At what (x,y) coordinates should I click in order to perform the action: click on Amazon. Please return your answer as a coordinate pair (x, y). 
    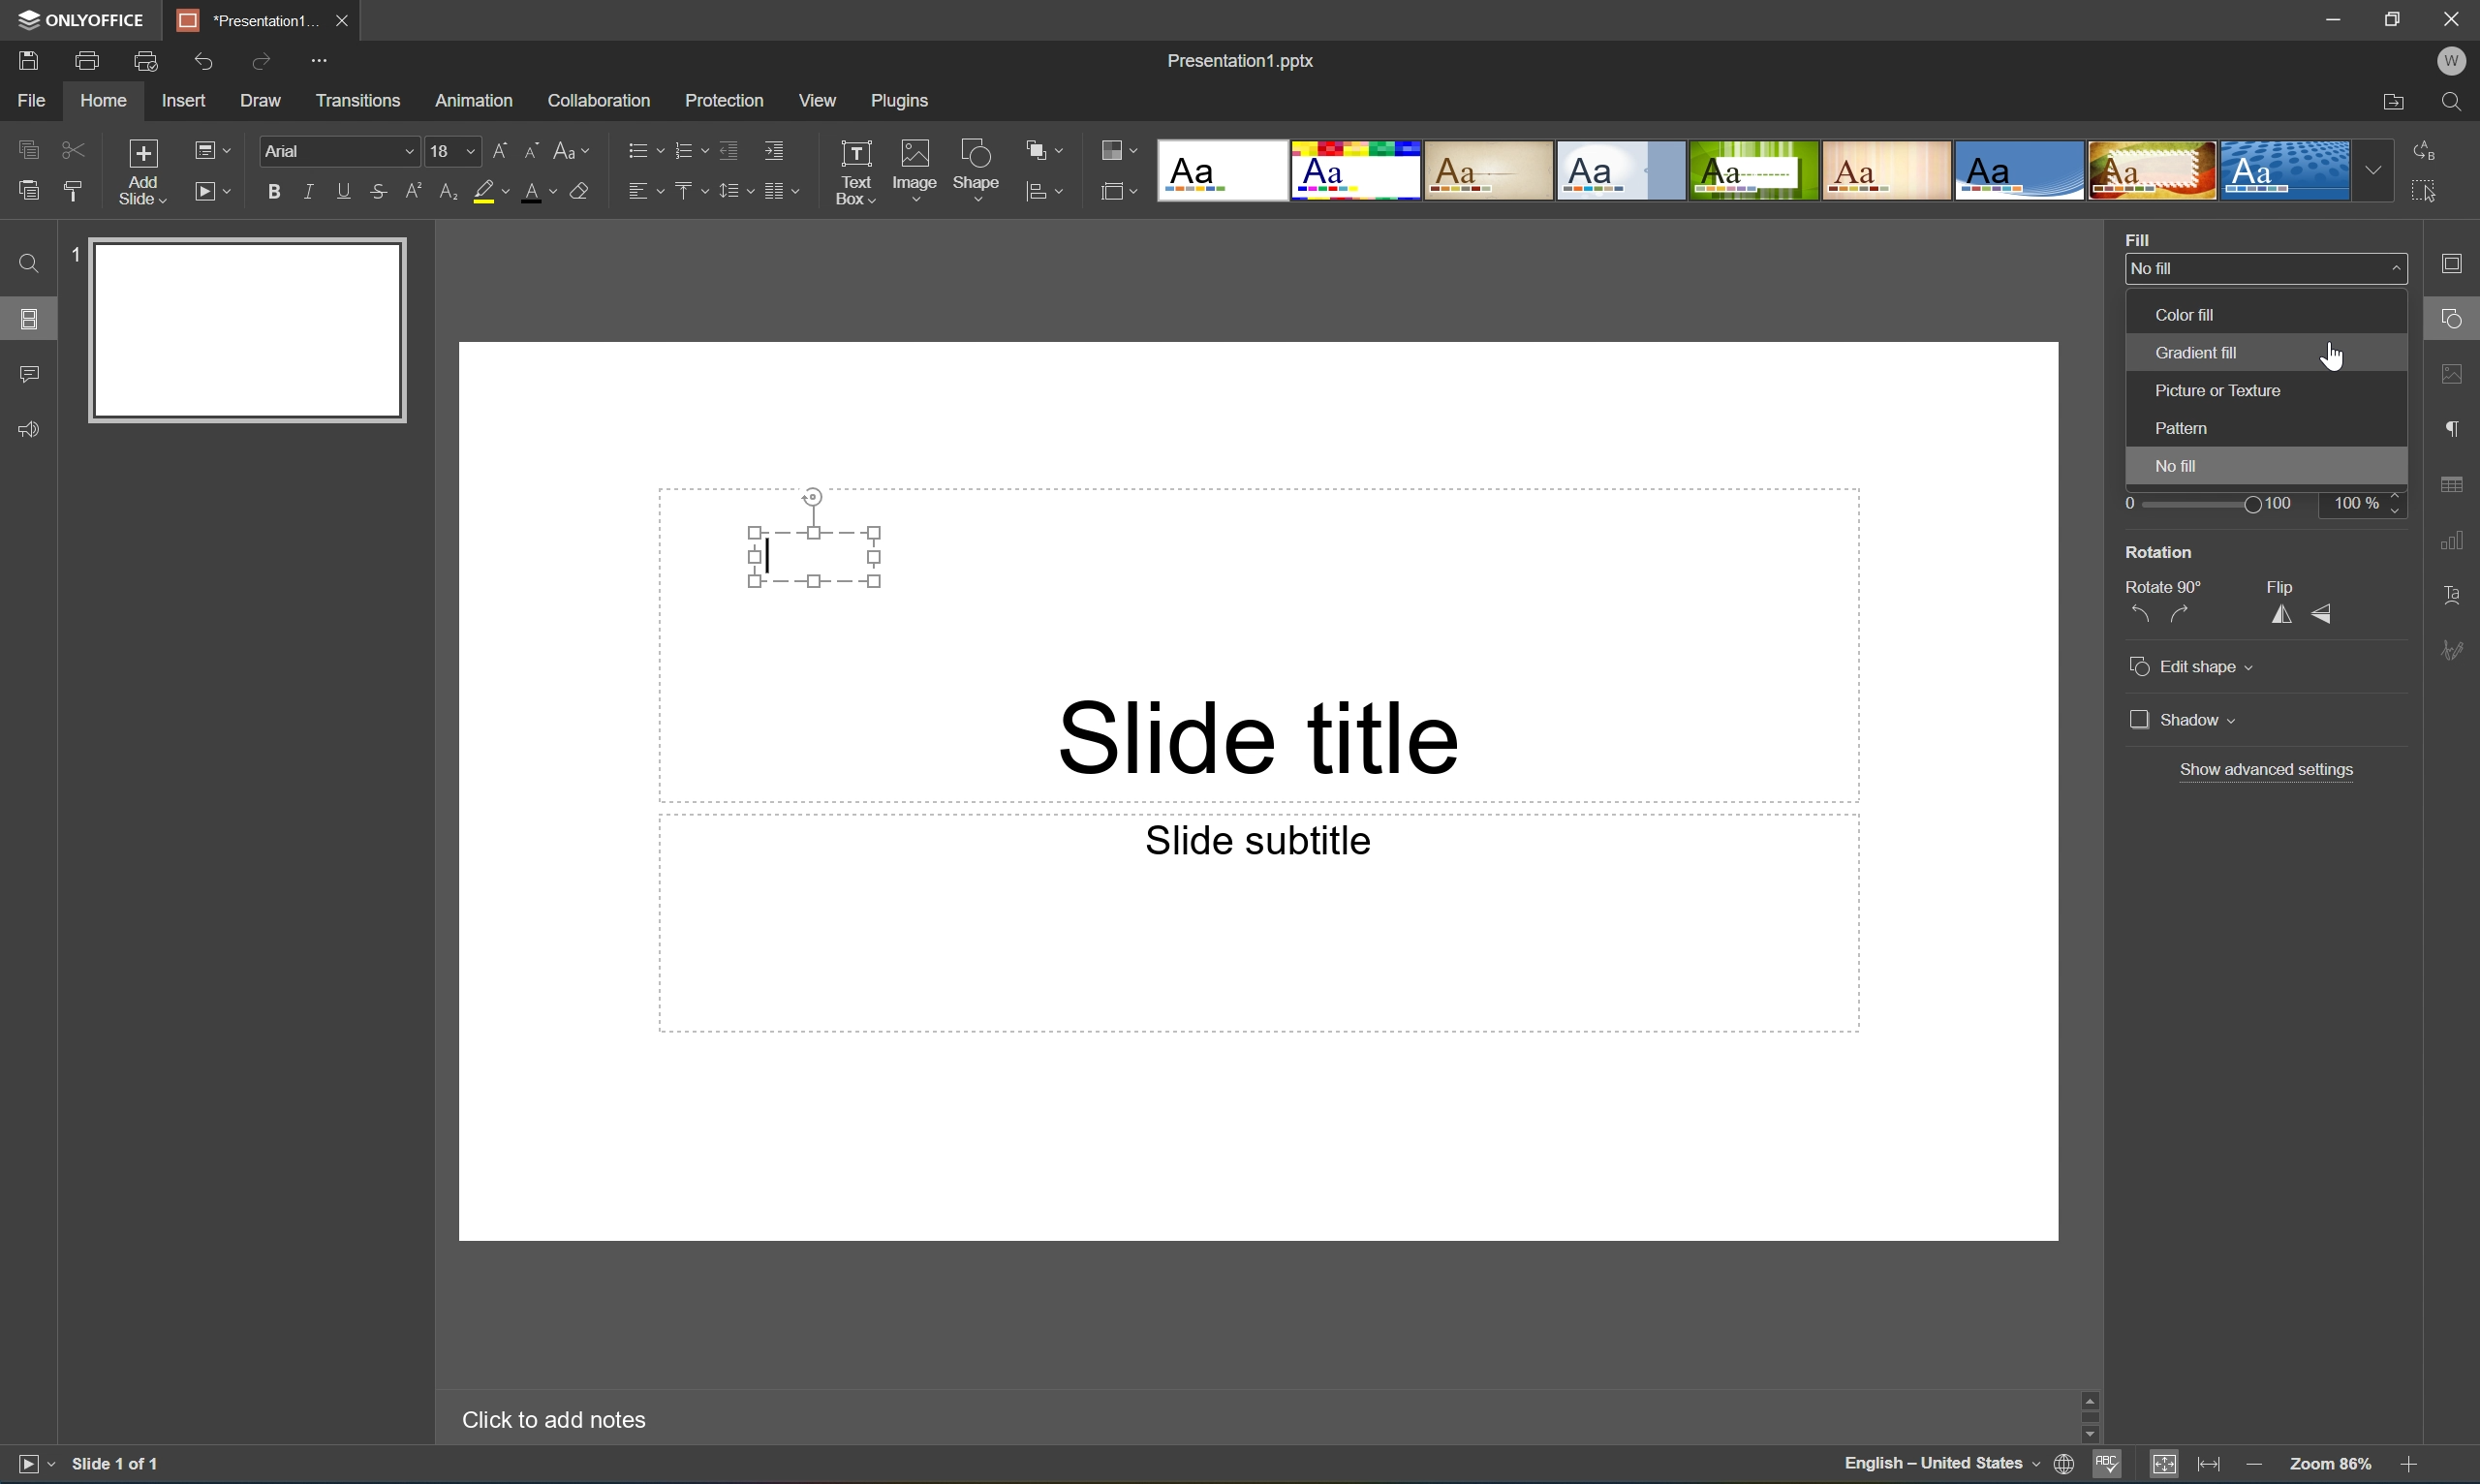
    Looking at the image, I should click on (476, 98).